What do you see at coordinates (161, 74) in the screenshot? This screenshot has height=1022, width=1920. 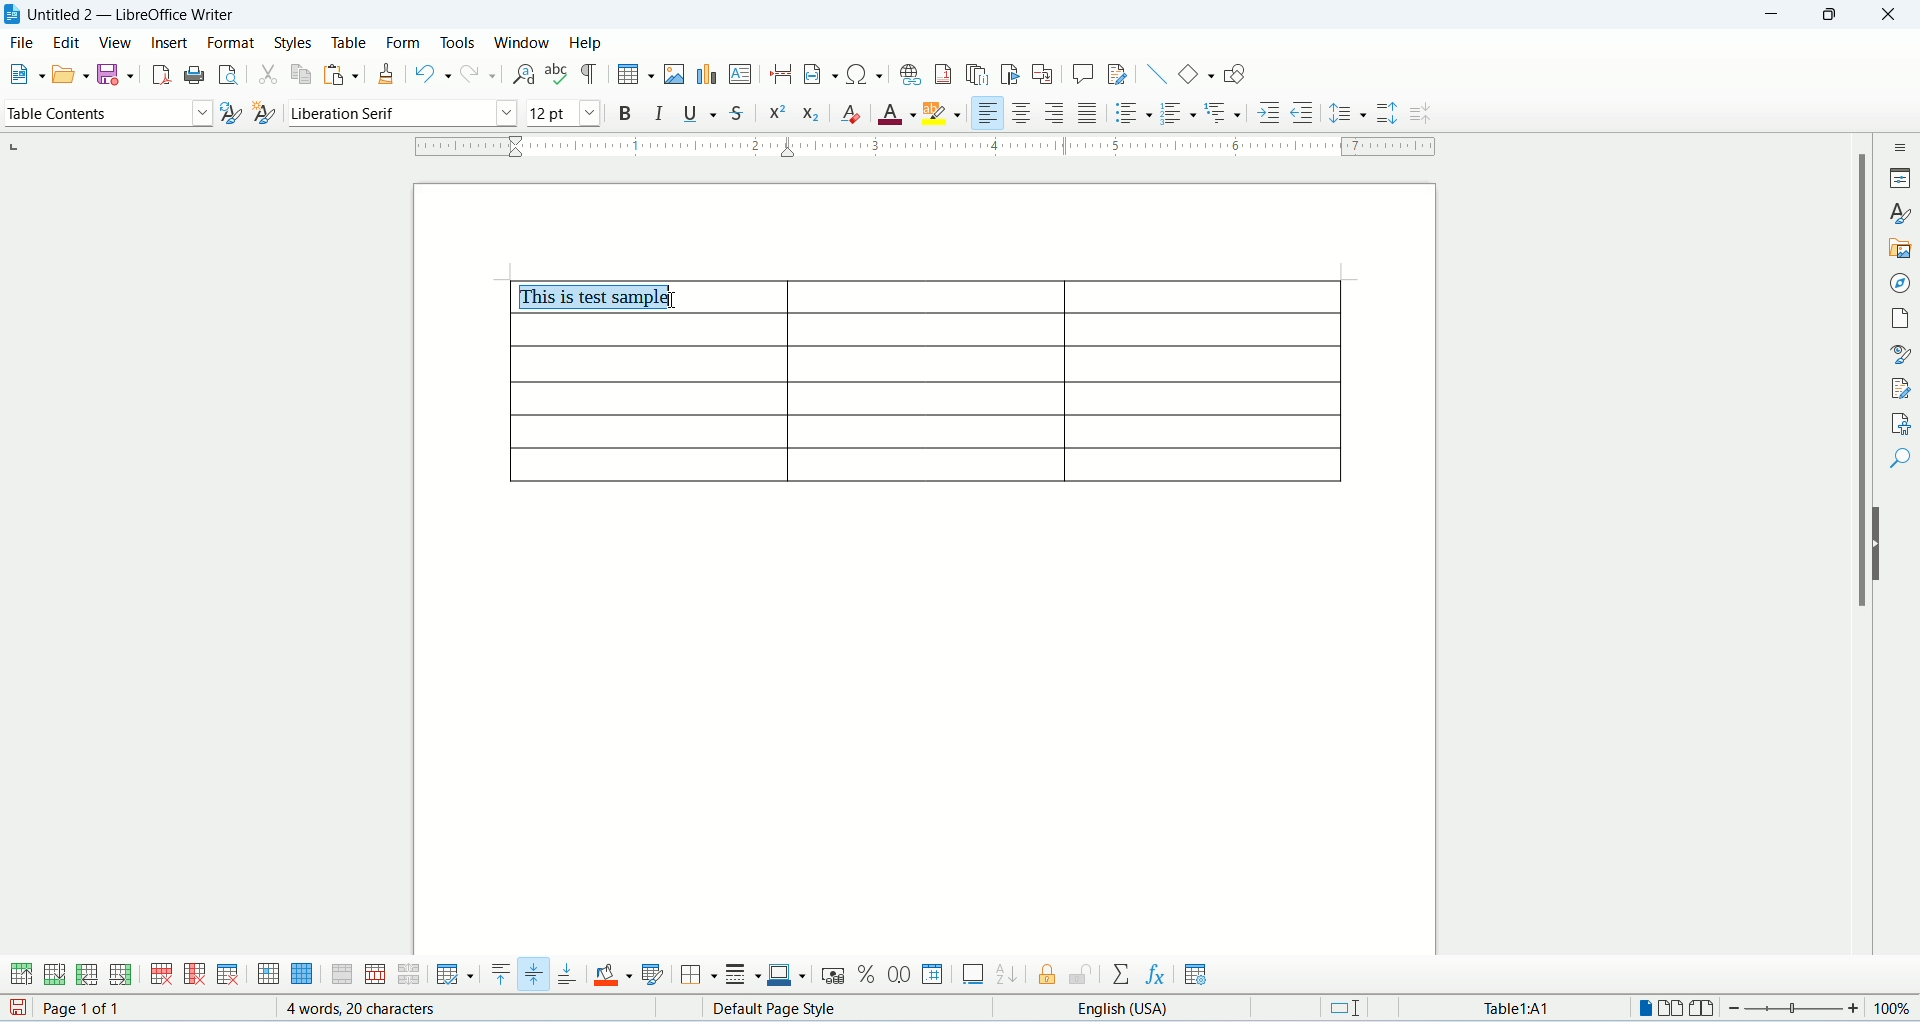 I see `export as pdf` at bounding box center [161, 74].